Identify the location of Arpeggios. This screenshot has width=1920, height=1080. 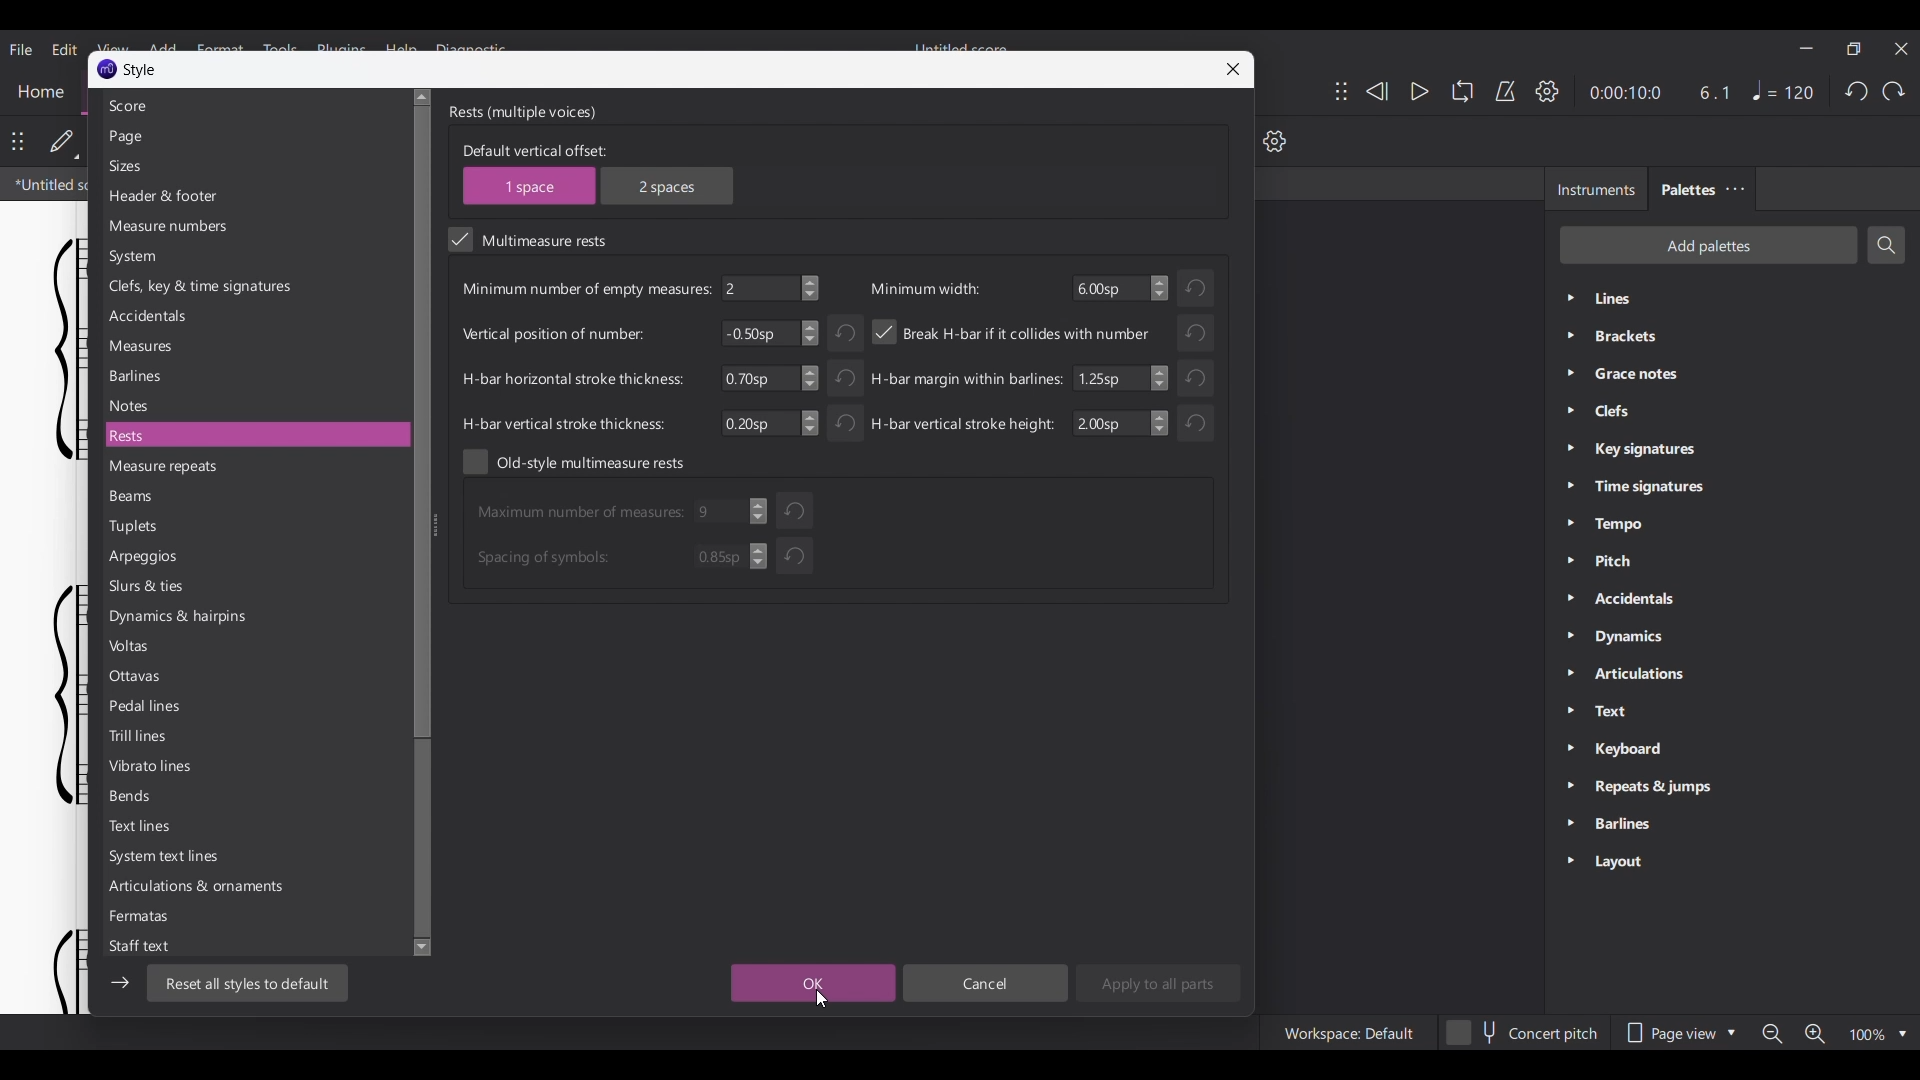
(253, 557).